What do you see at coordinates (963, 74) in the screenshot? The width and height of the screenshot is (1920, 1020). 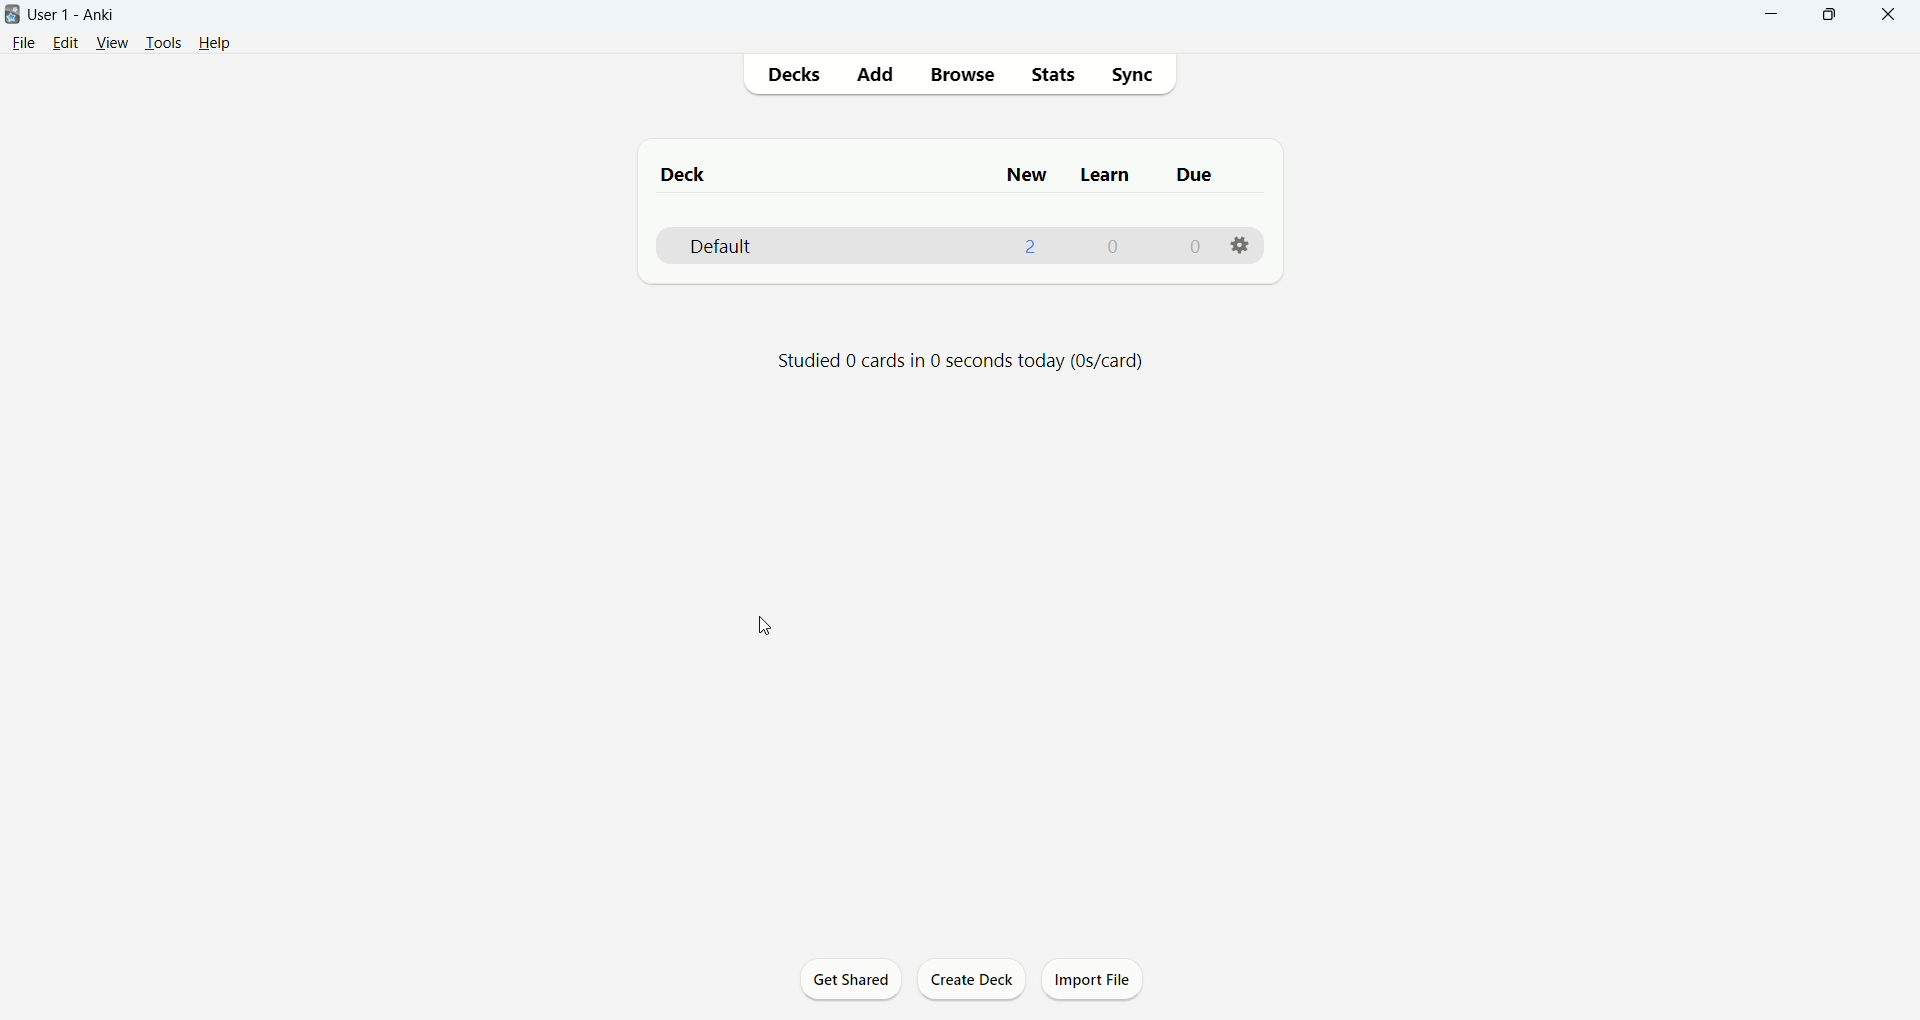 I see `browse` at bounding box center [963, 74].